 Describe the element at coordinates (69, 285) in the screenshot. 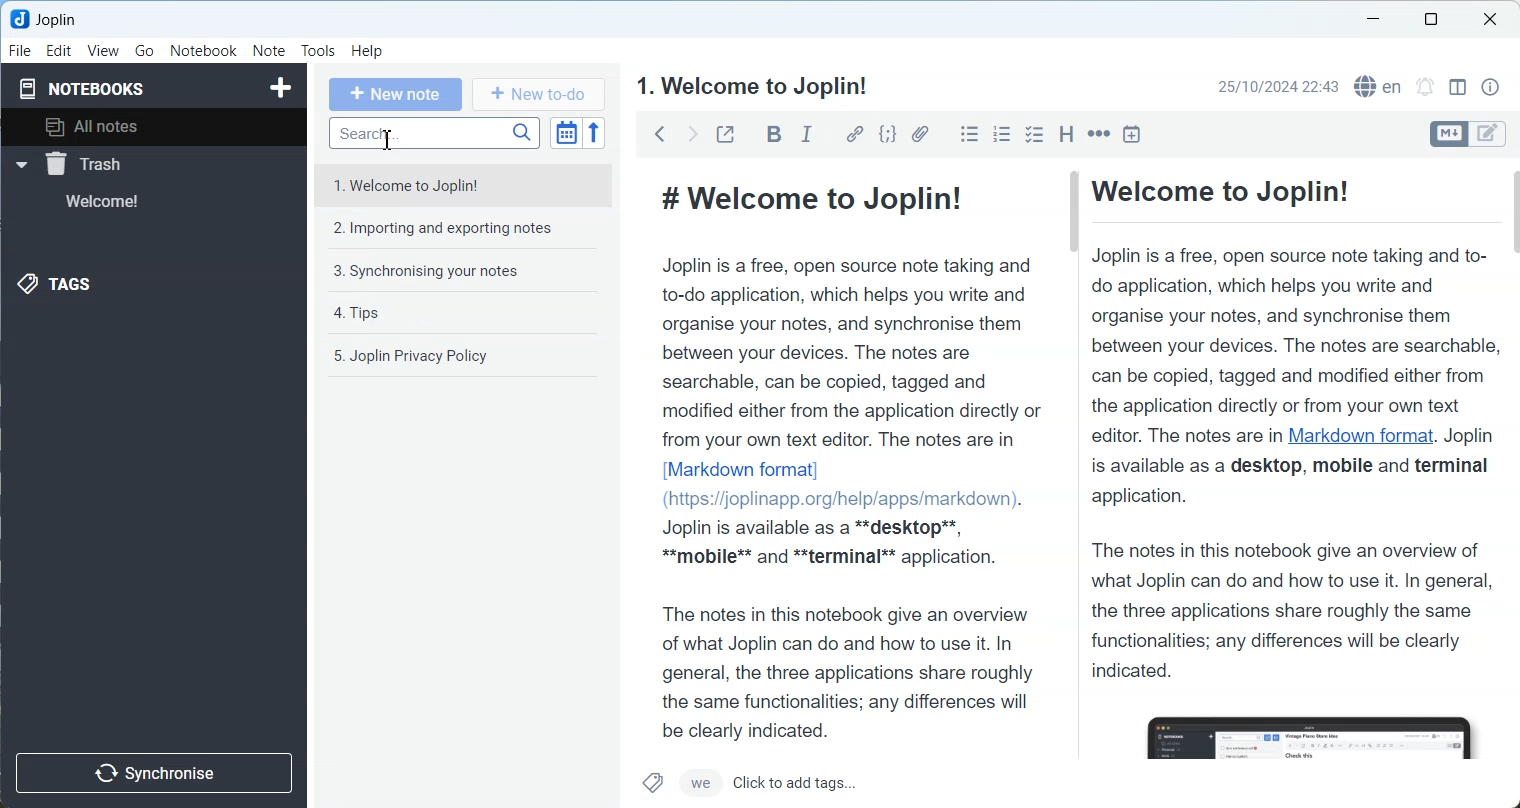

I see `Tags` at that location.